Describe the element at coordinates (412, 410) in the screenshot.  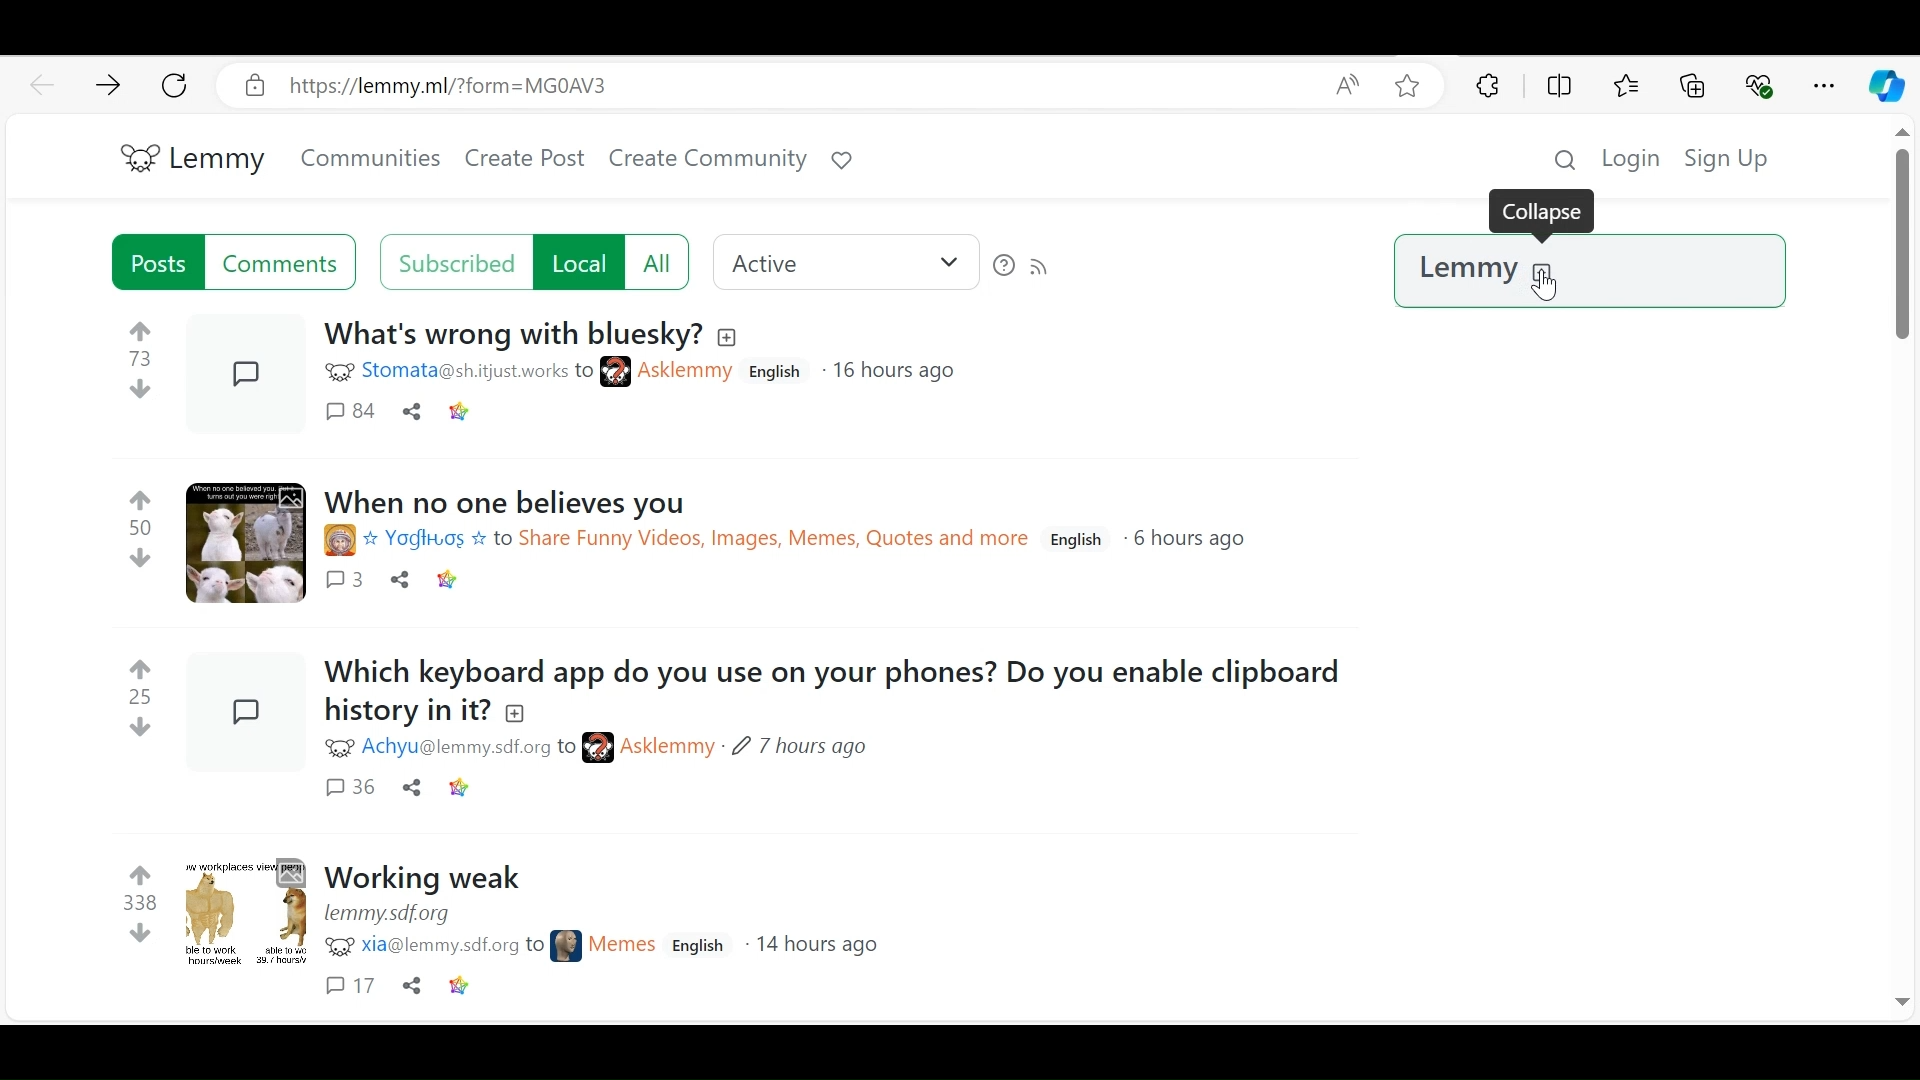
I see `Share` at that location.